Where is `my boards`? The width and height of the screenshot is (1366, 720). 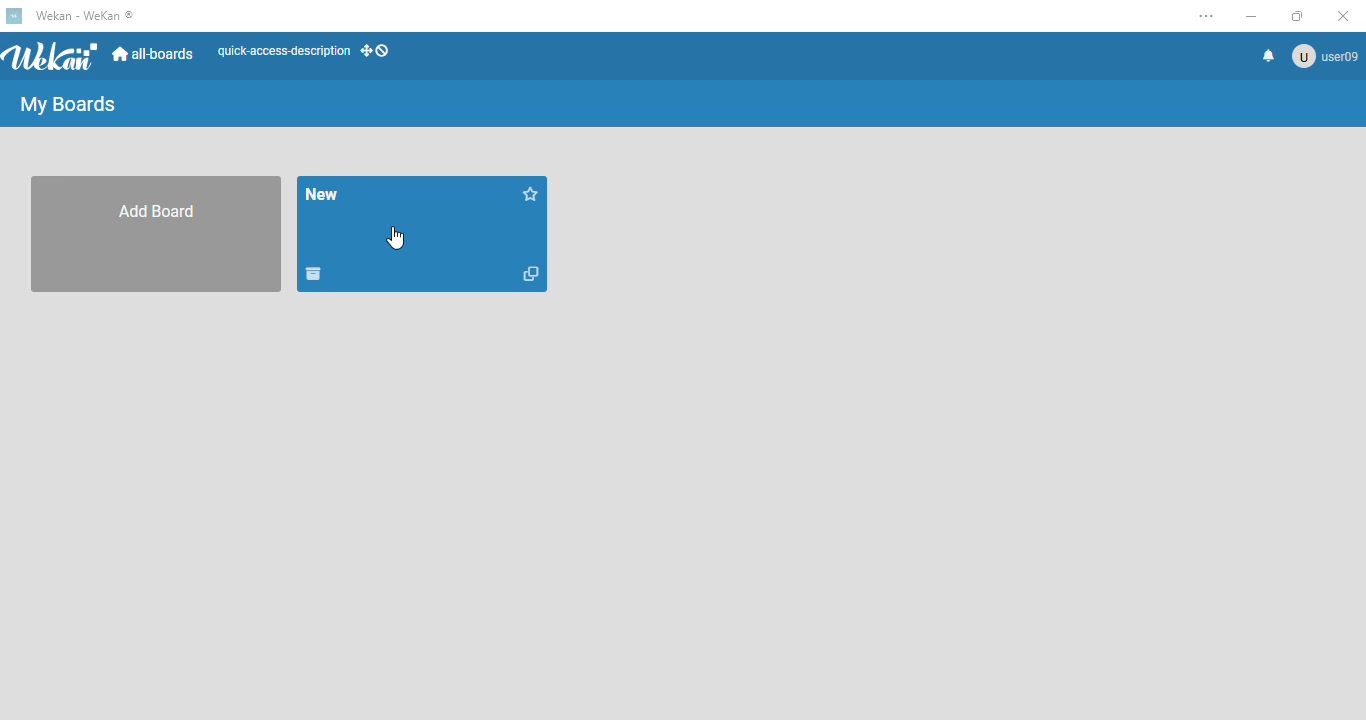
my boards is located at coordinates (68, 104).